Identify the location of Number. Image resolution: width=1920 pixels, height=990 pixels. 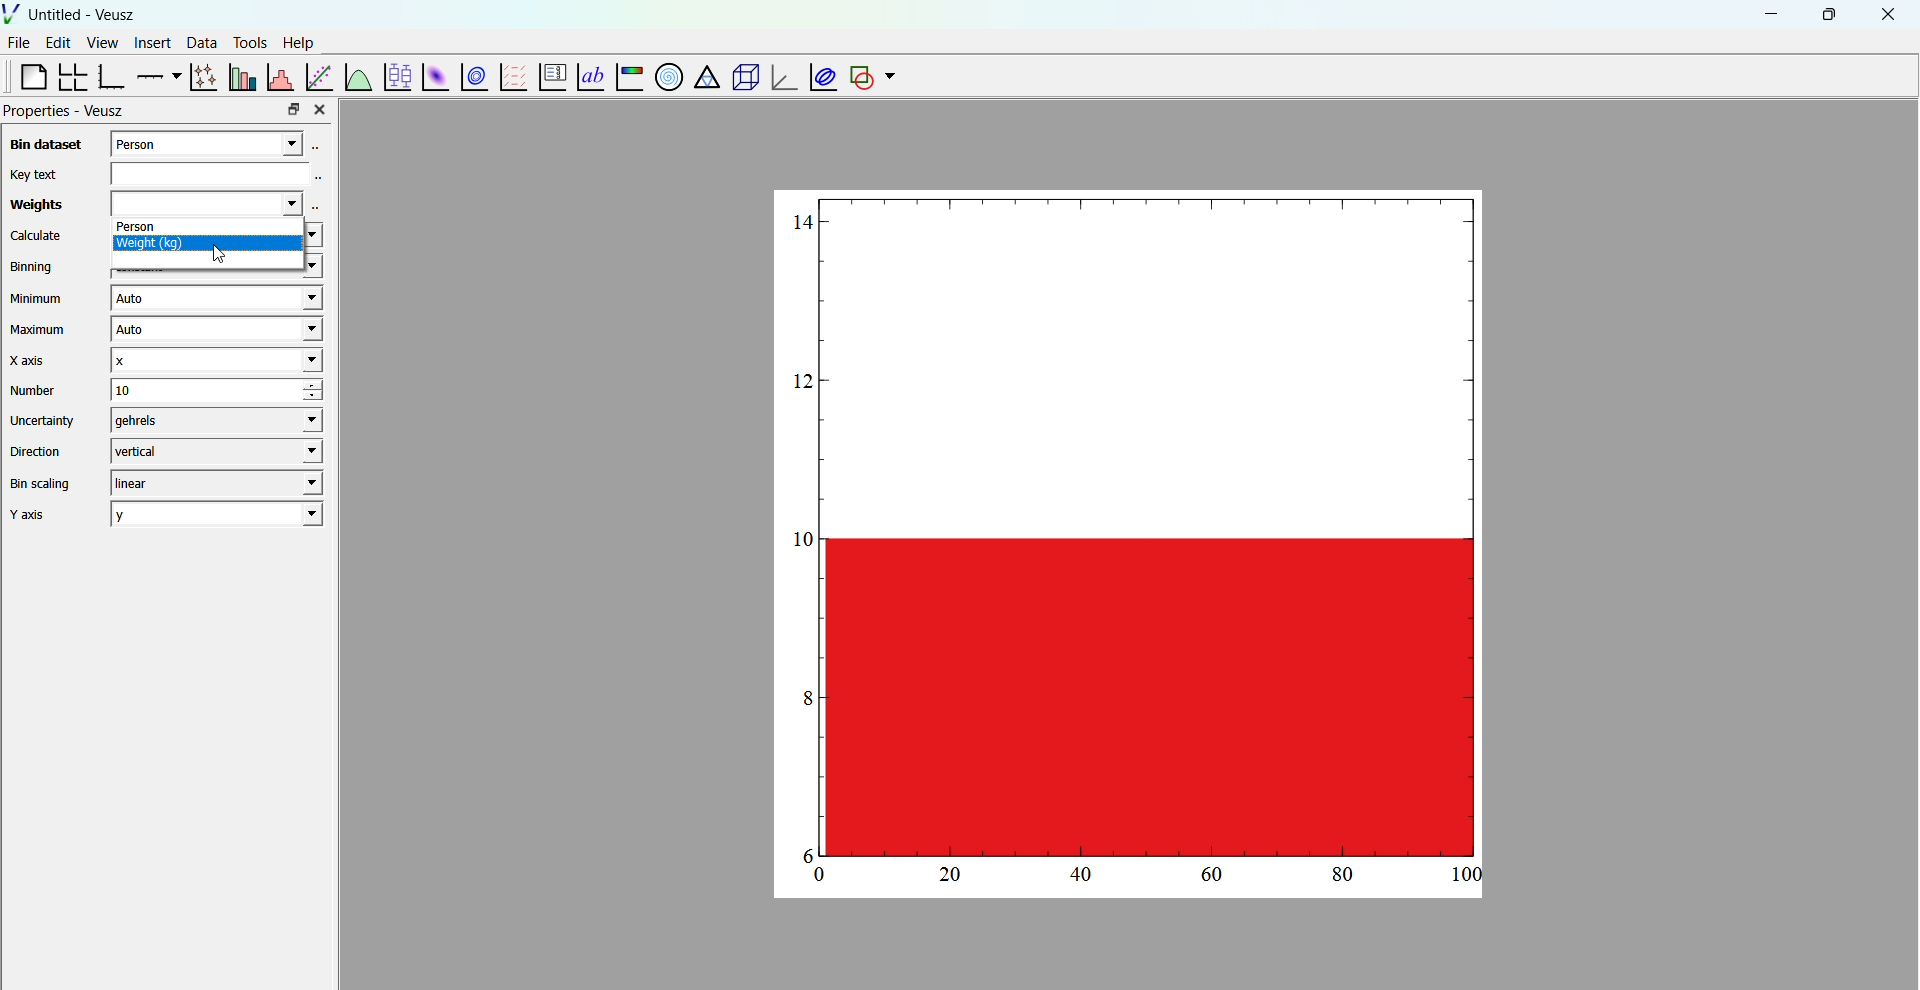
(34, 390).